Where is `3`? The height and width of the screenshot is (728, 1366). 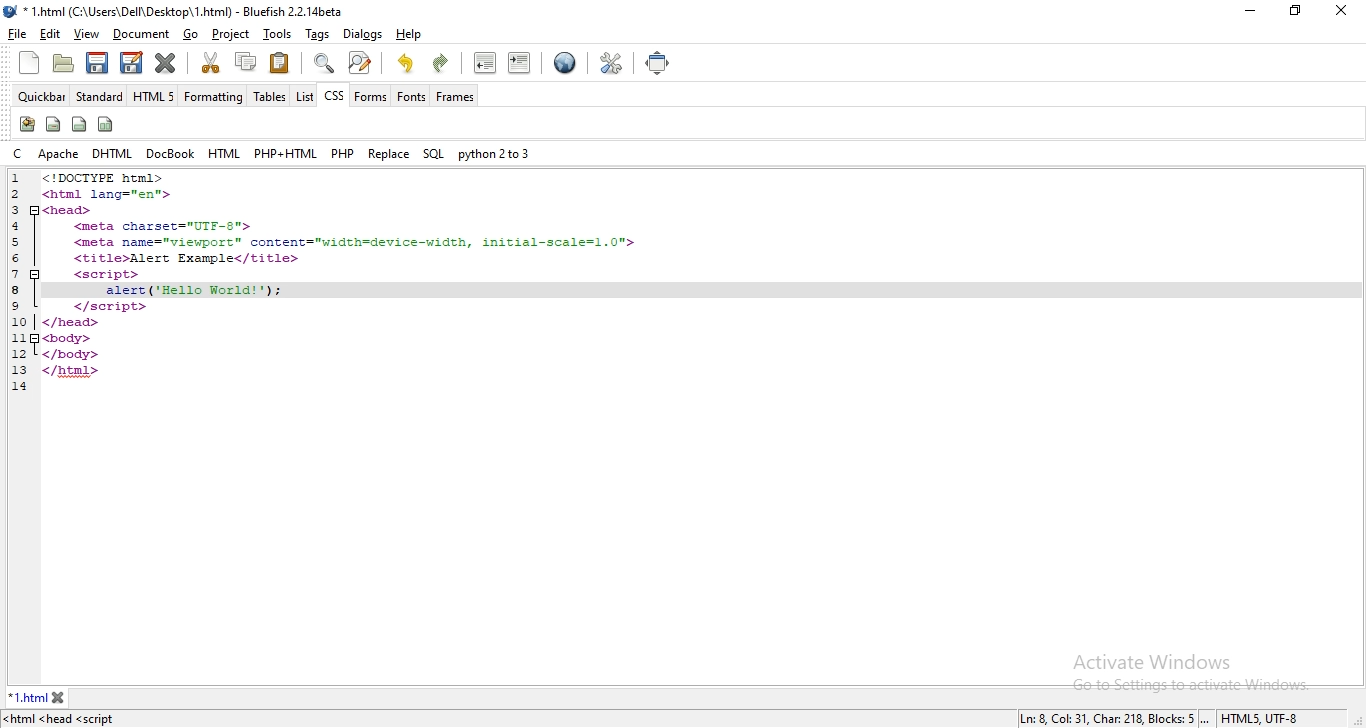 3 is located at coordinates (14, 209).